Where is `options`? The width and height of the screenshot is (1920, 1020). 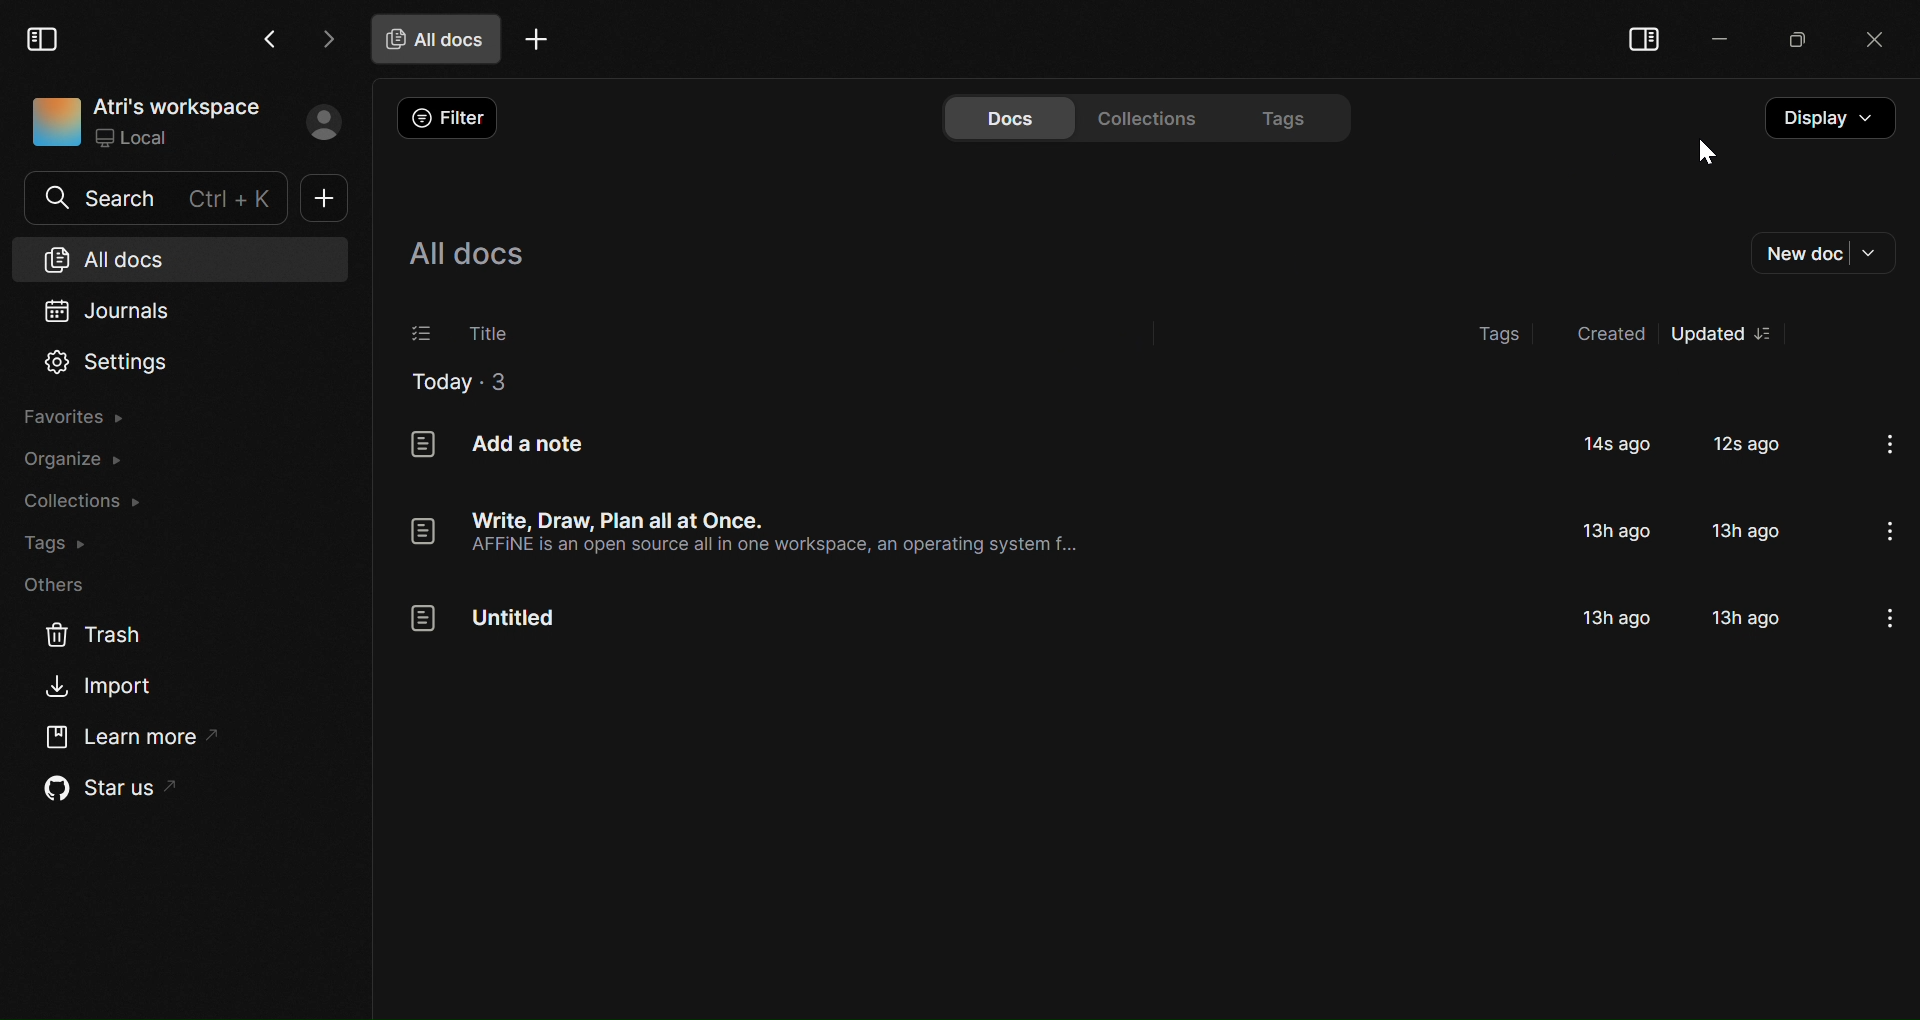 options is located at coordinates (1772, 334).